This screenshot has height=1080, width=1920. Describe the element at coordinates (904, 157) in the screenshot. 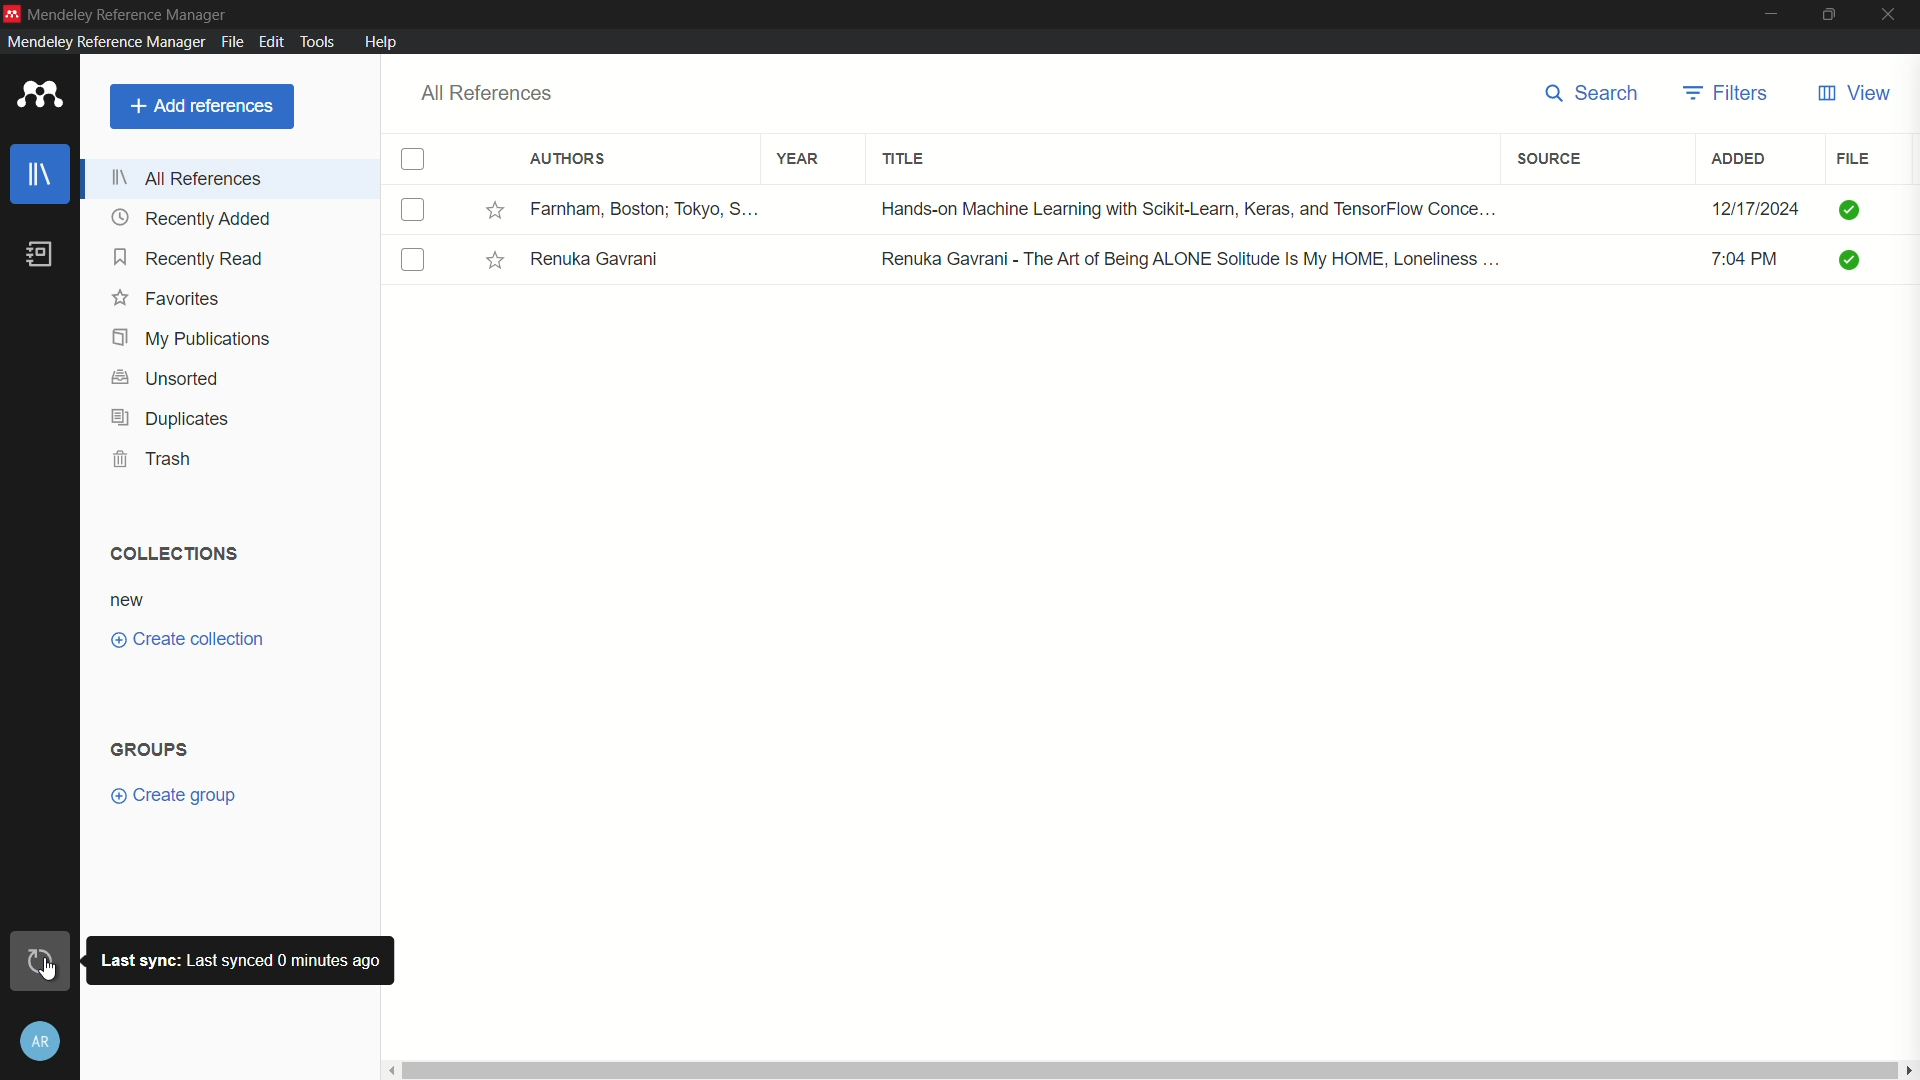

I see `title` at that location.